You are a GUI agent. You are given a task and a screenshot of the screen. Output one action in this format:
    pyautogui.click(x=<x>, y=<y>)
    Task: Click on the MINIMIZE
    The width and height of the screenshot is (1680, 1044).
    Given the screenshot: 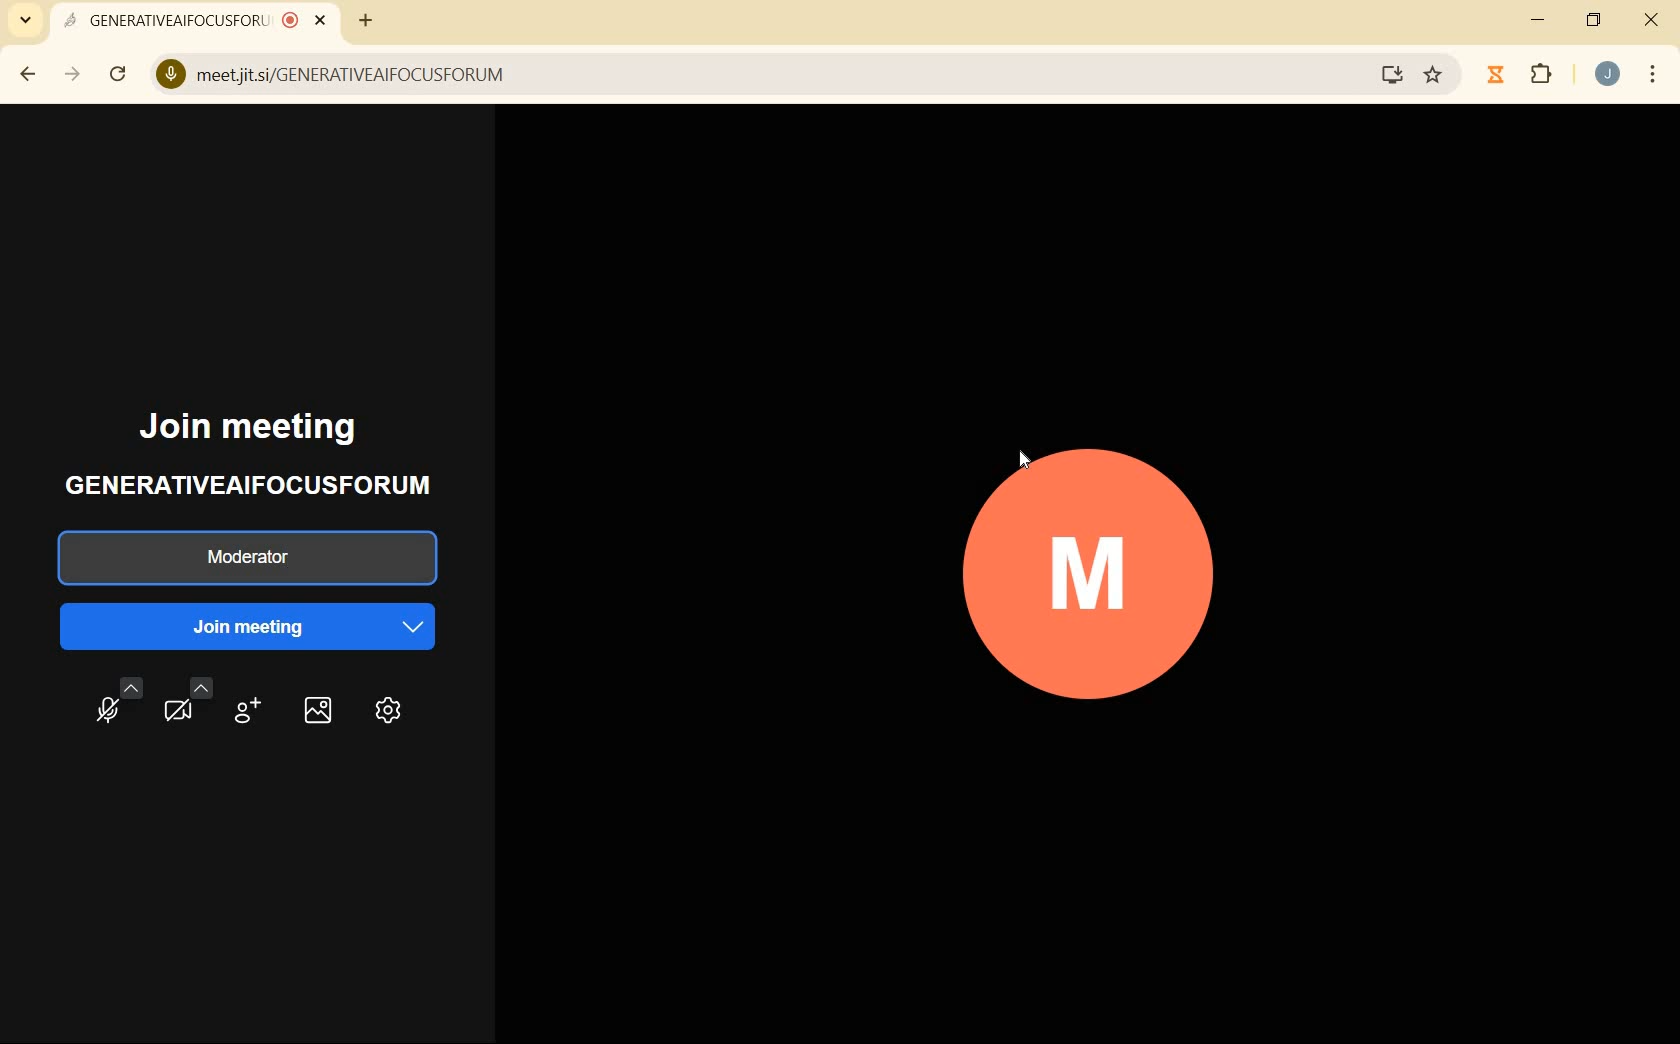 What is the action you would take?
    pyautogui.click(x=1535, y=20)
    